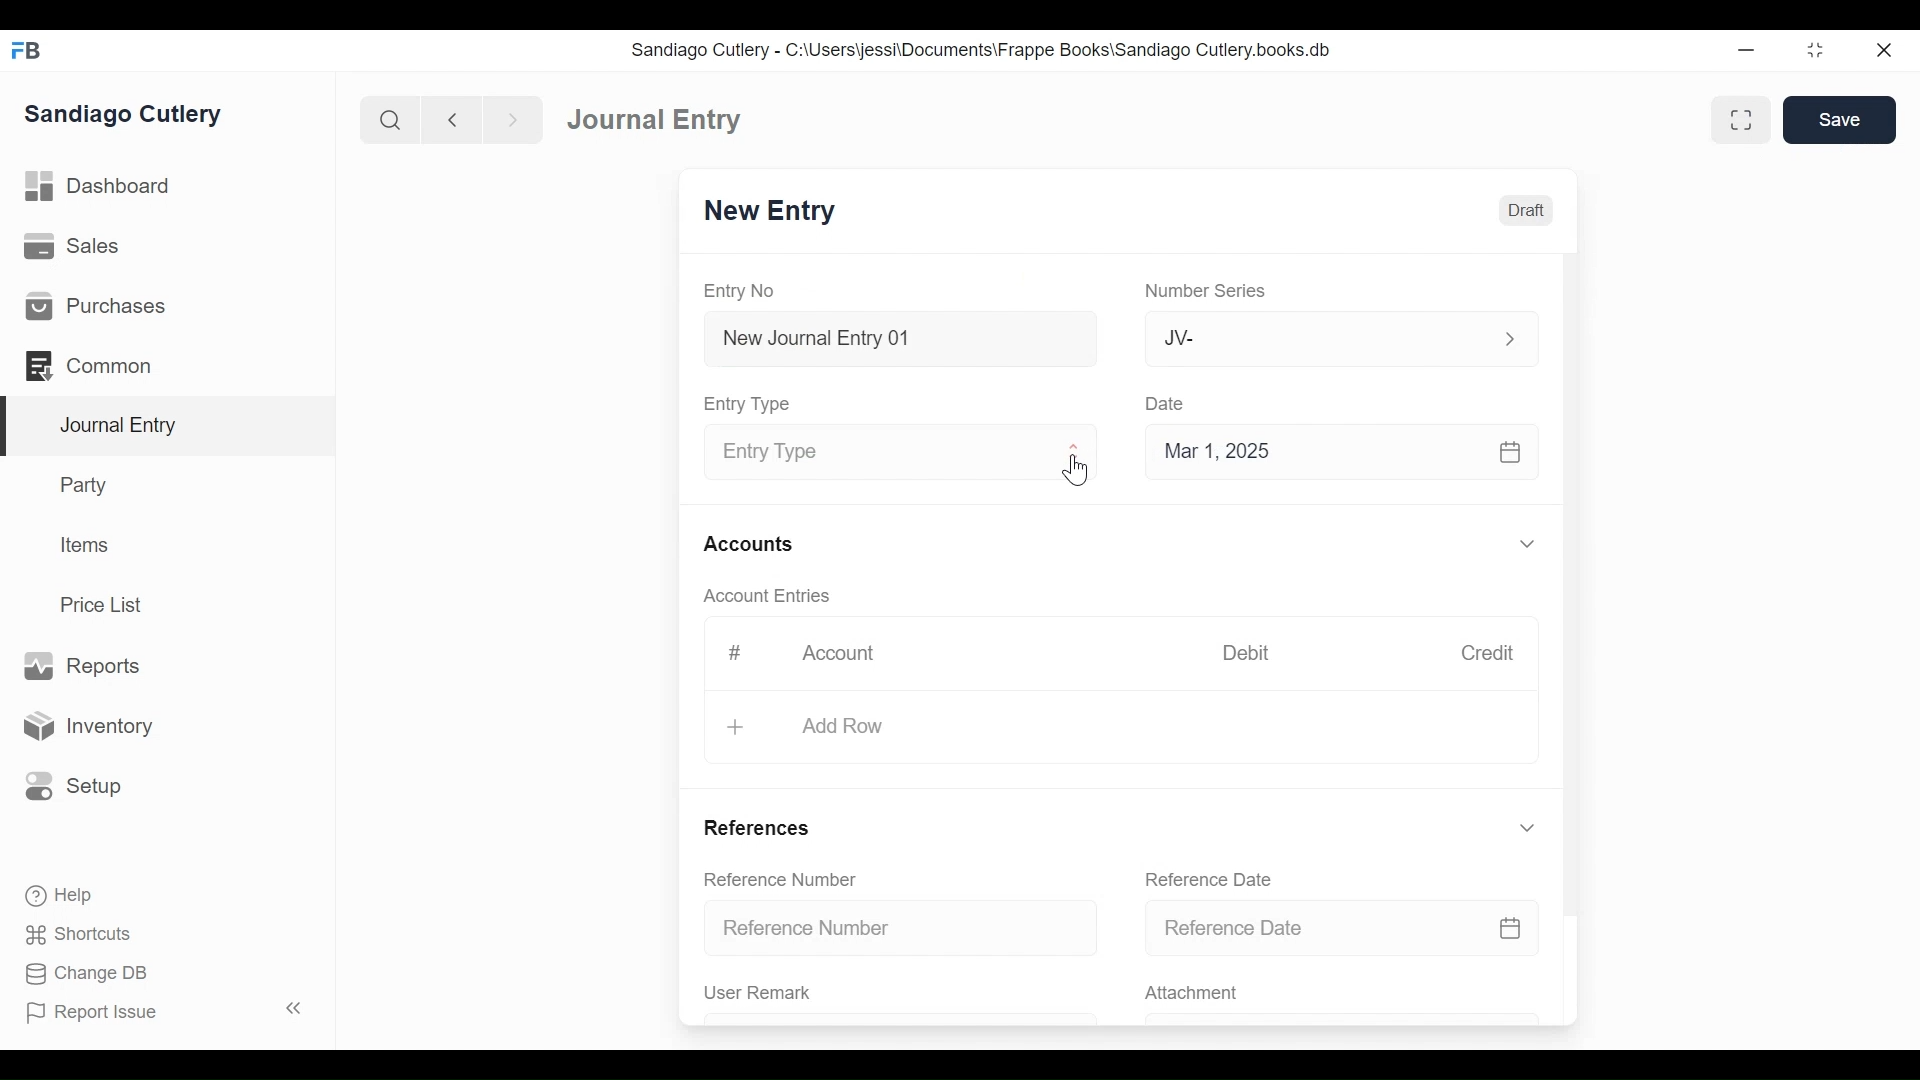  Describe the element at coordinates (167, 304) in the screenshot. I see `Purchases` at that location.